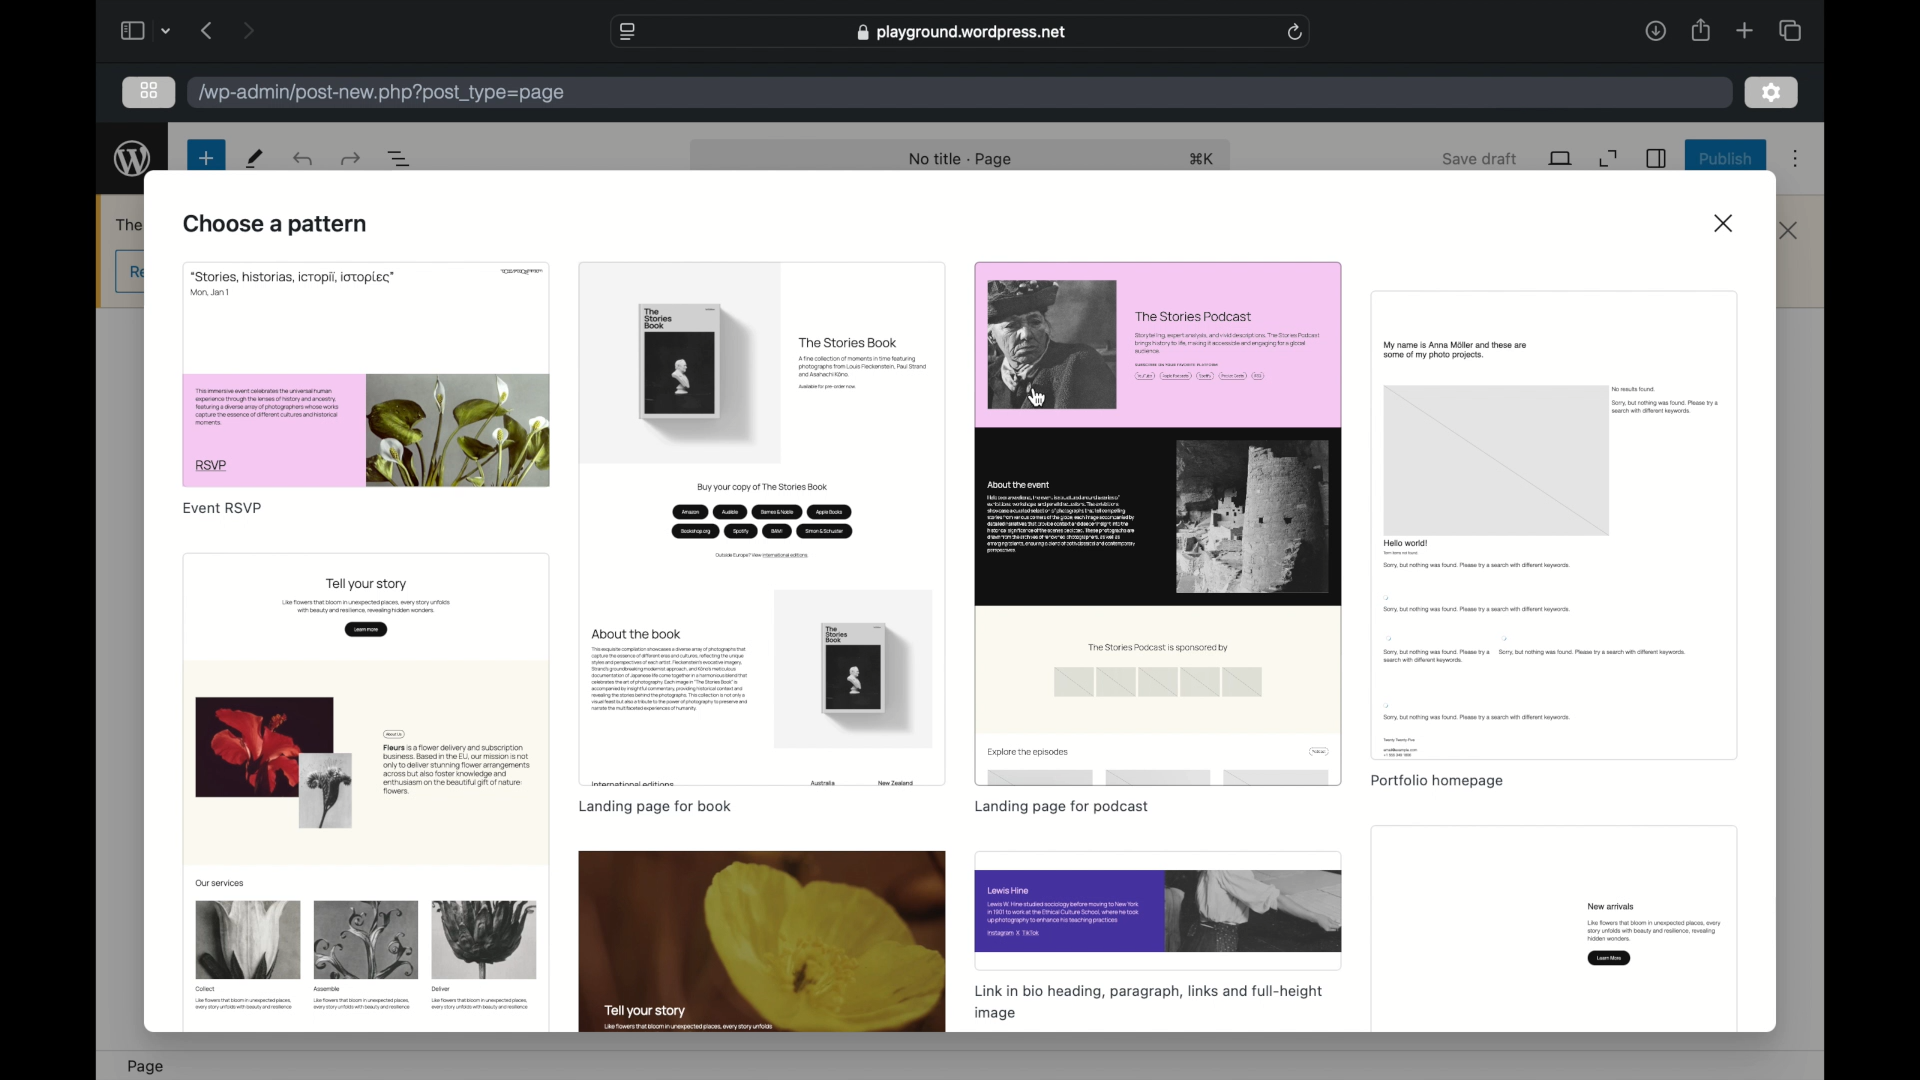 This screenshot has height=1080, width=1920. I want to click on page, so click(151, 1066).